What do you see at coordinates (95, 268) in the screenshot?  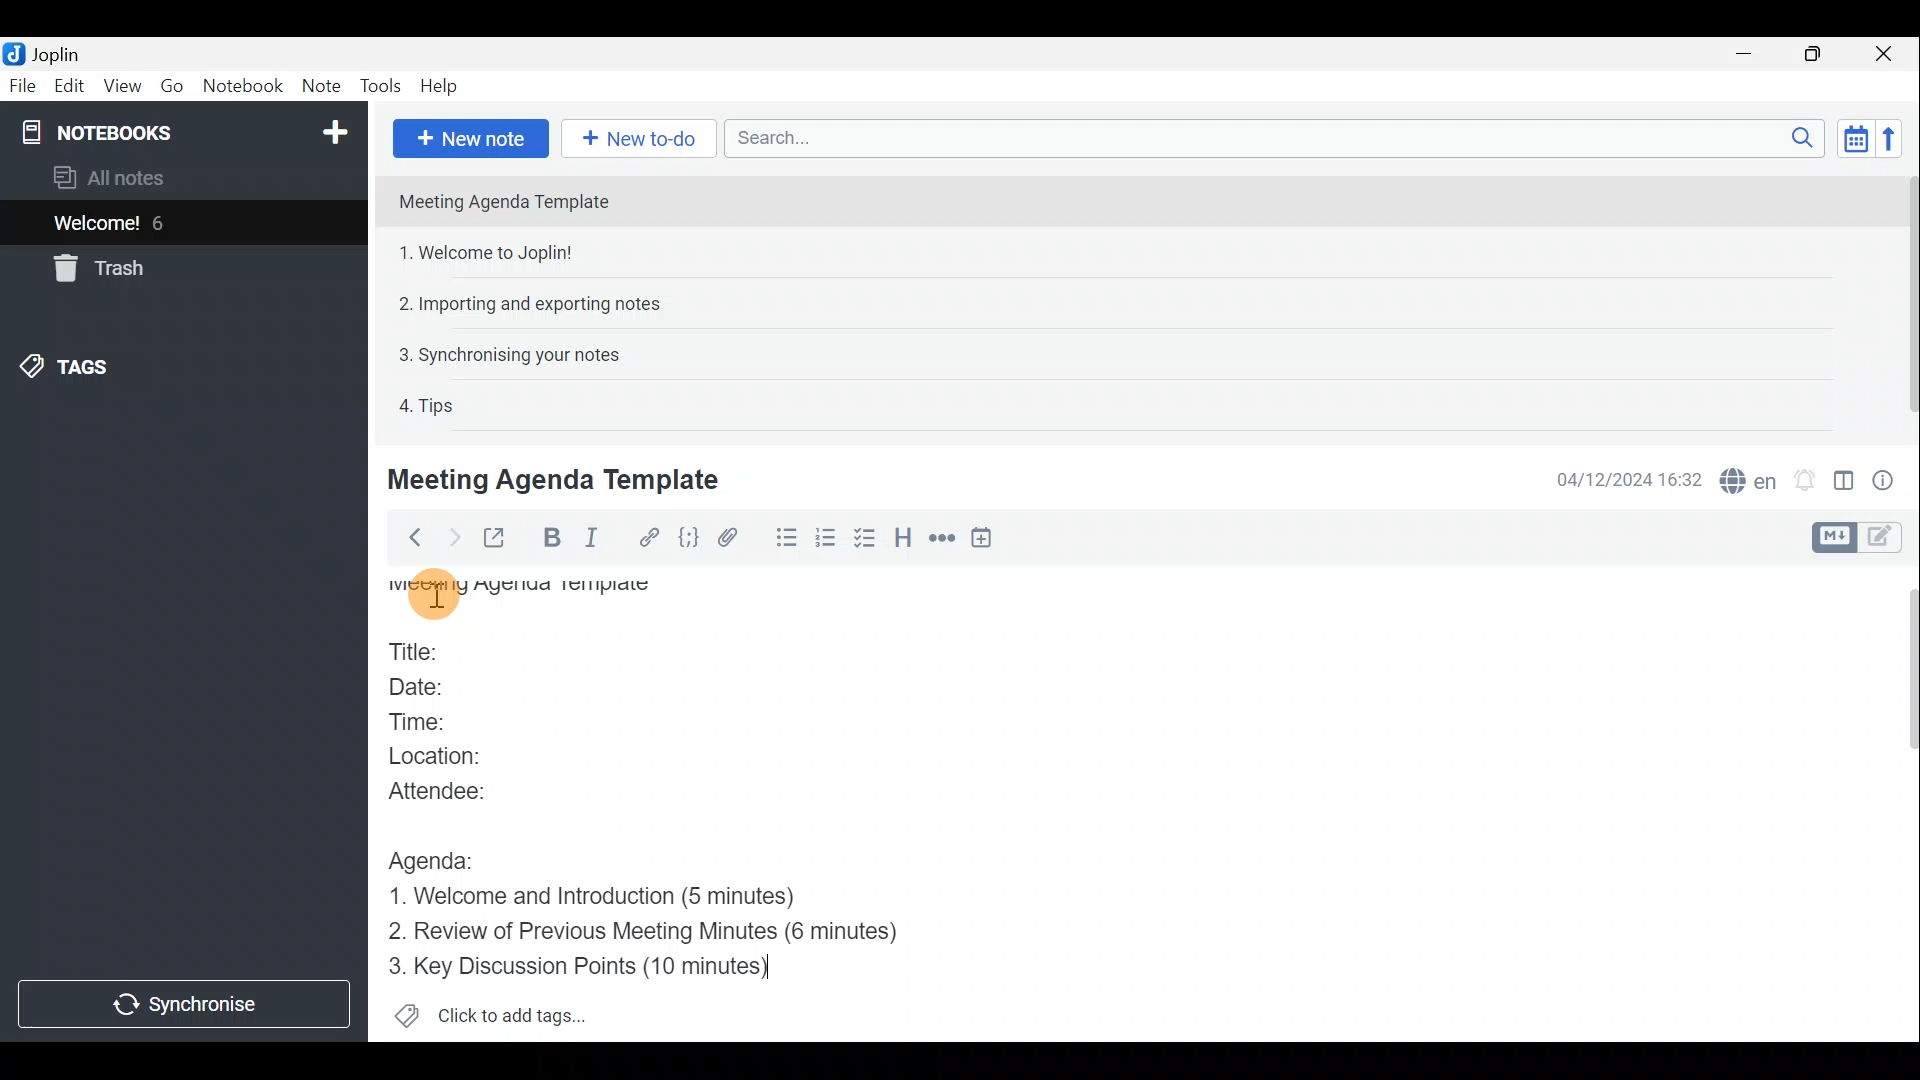 I see `Trash` at bounding box center [95, 268].